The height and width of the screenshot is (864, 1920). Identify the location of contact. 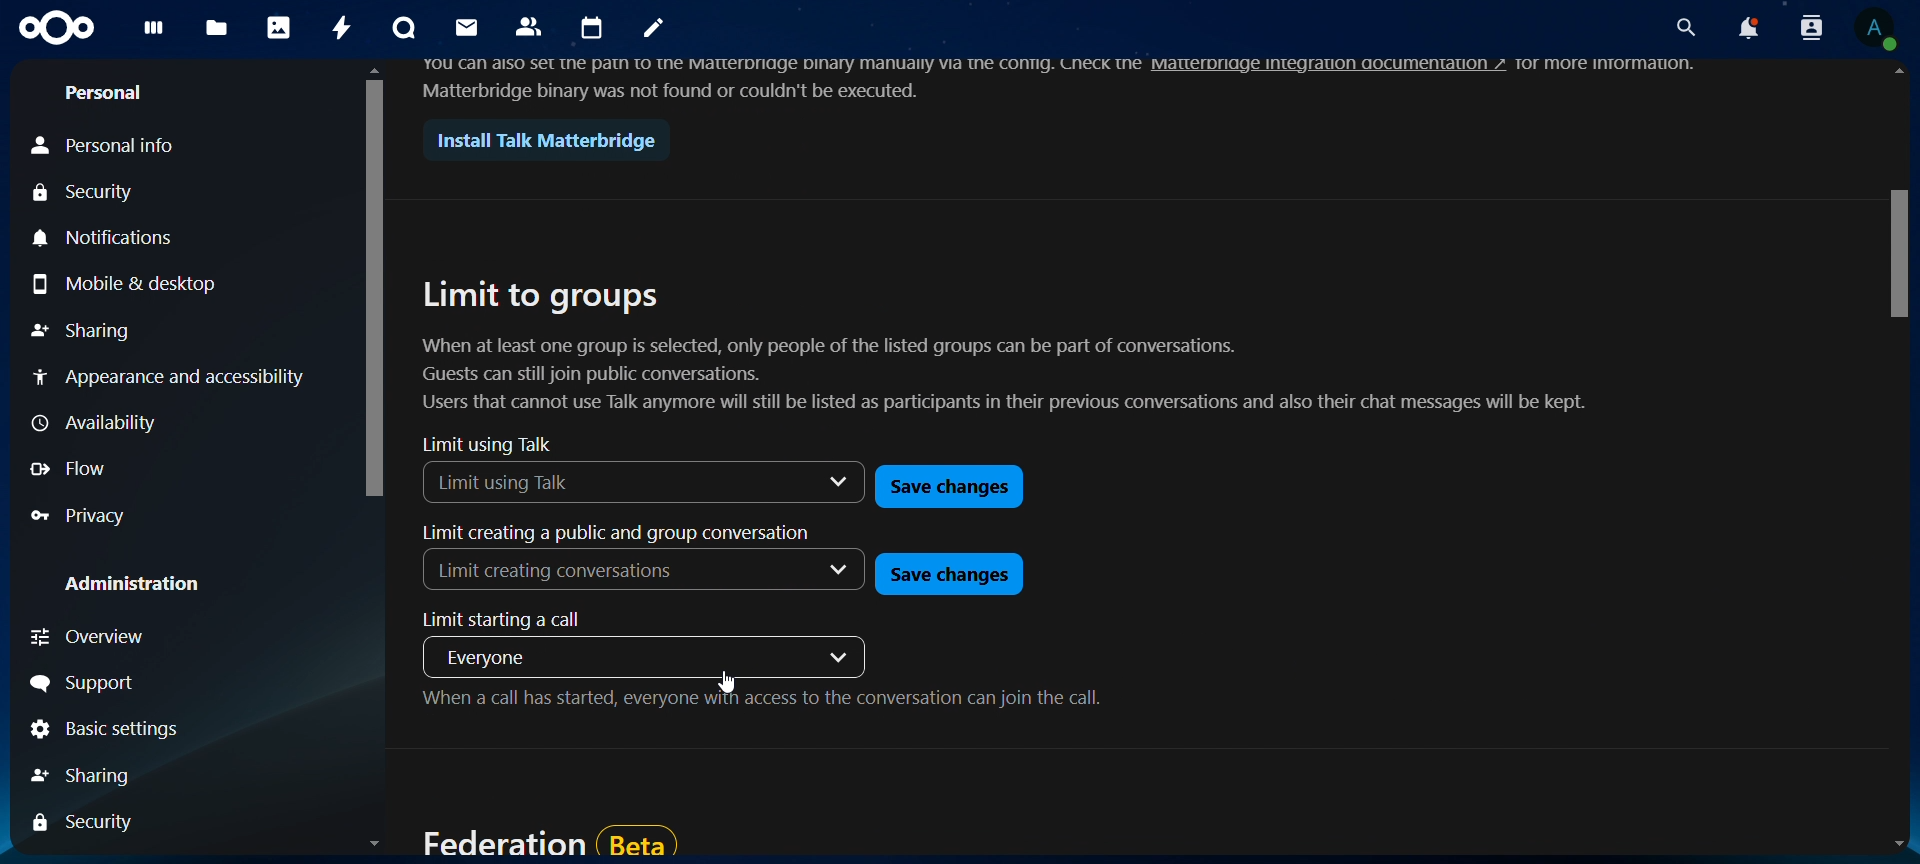
(533, 28).